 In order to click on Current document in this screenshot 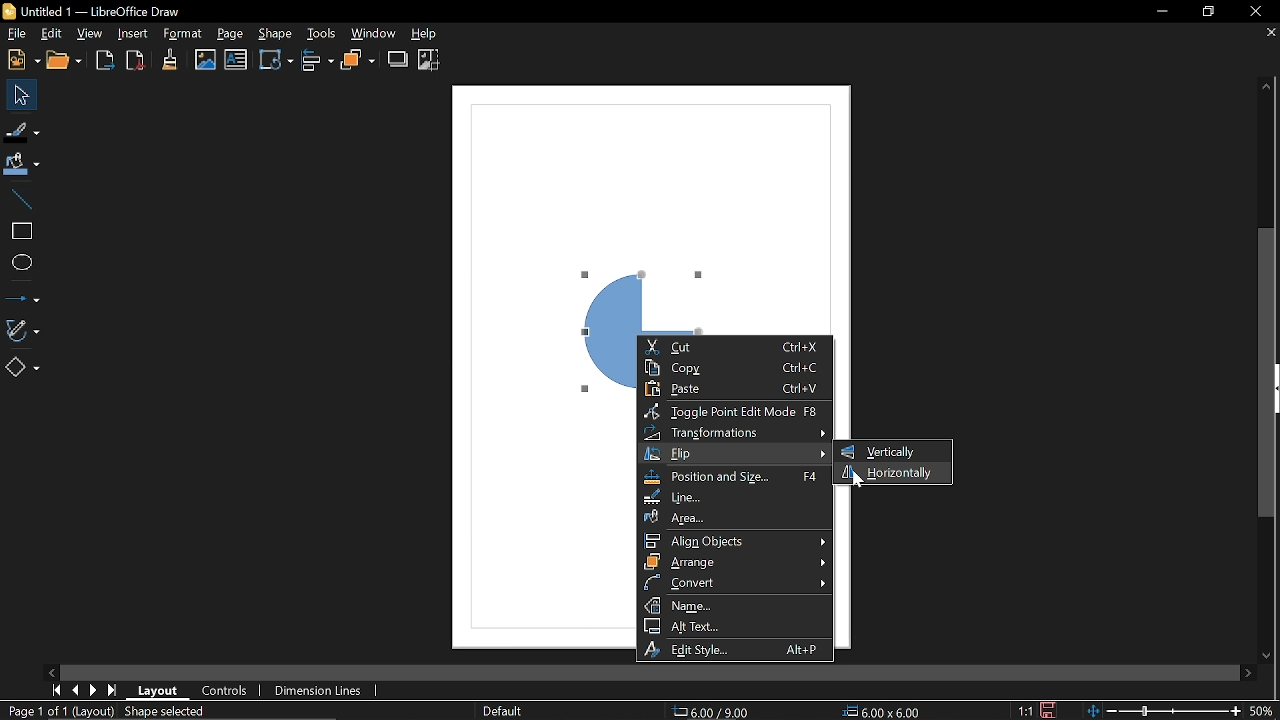, I will do `click(95, 11)`.